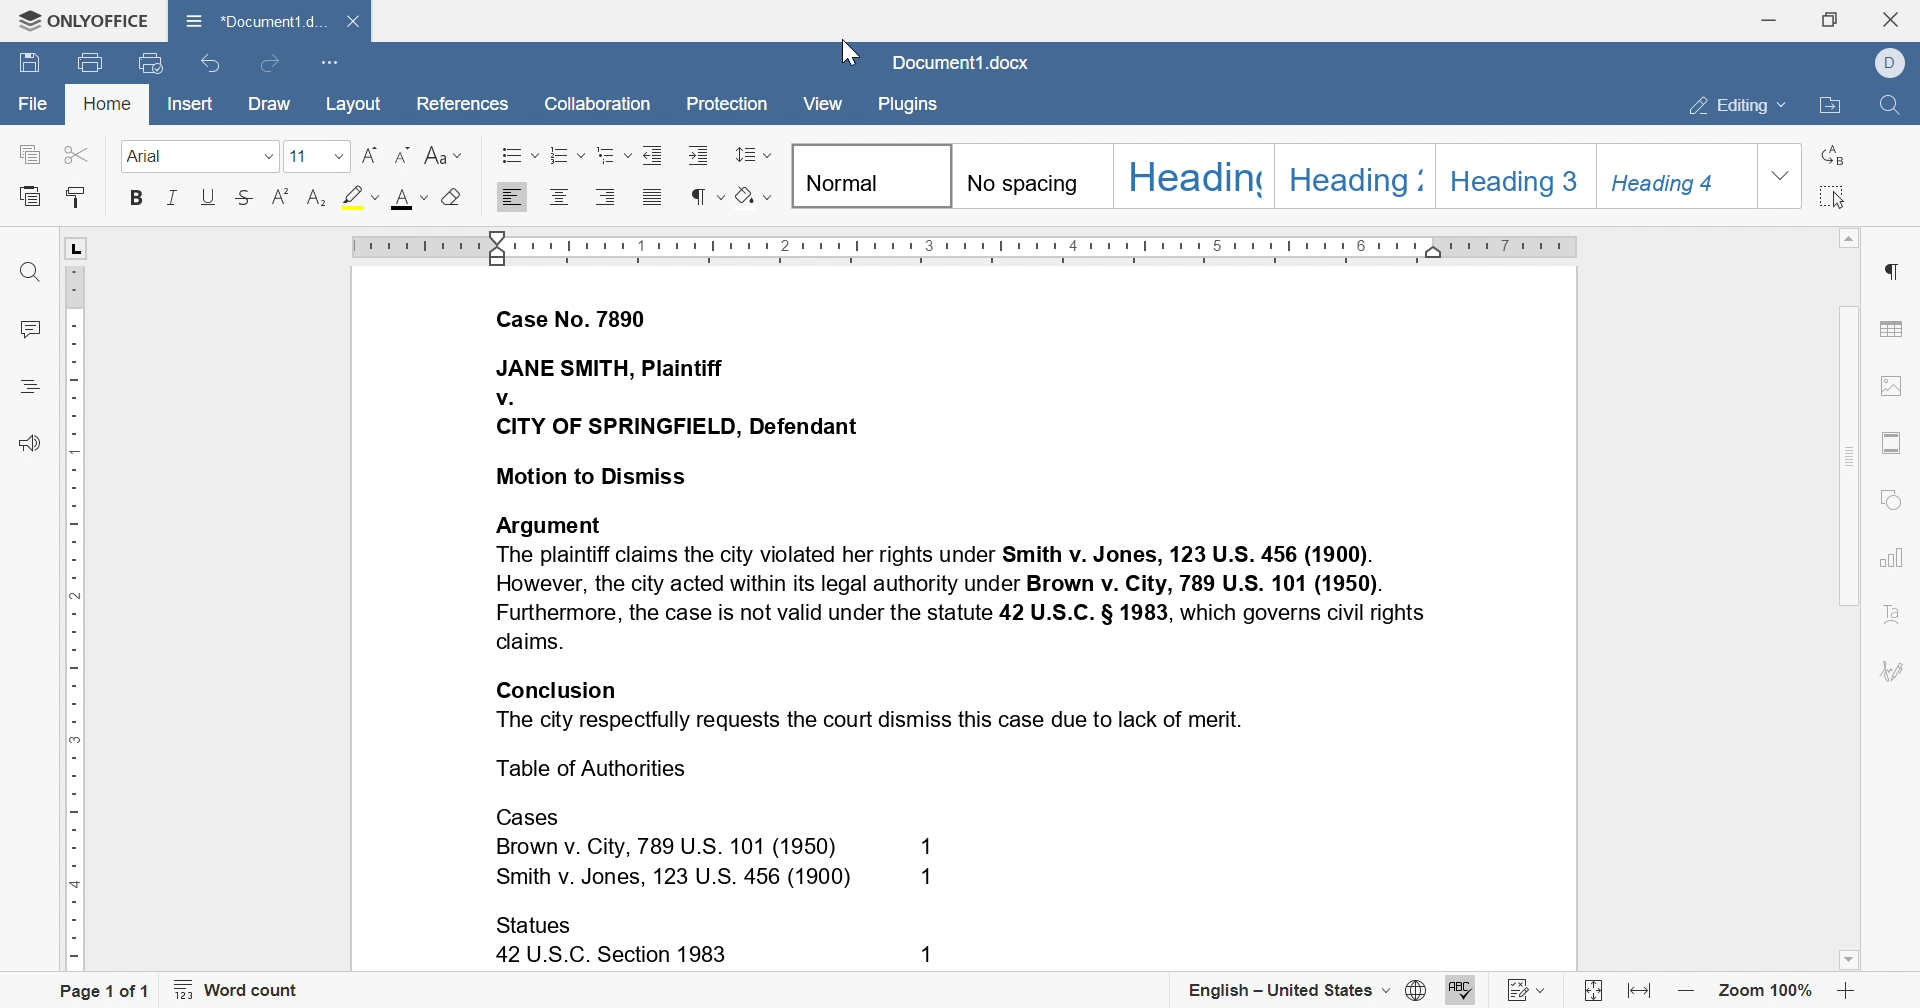  I want to click on strikethrough, so click(245, 197).